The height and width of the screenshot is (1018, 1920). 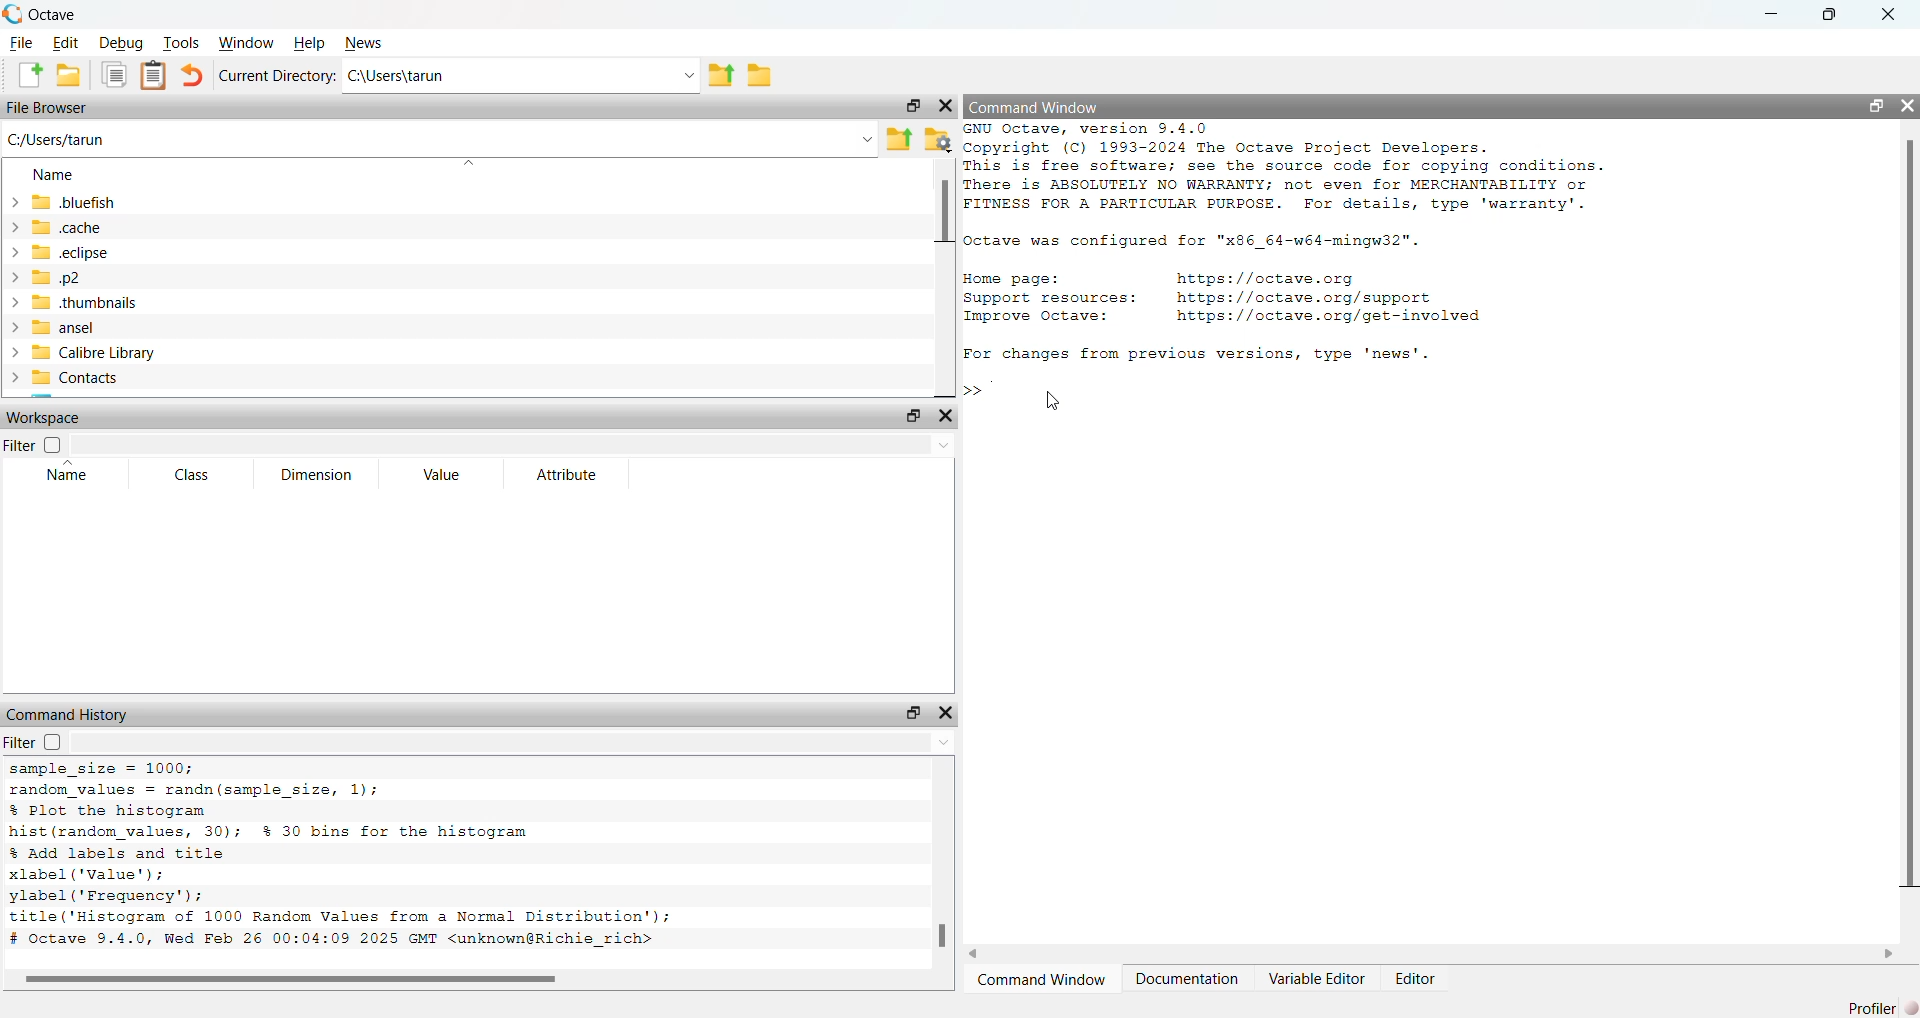 I want to click on News, so click(x=369, y=44).